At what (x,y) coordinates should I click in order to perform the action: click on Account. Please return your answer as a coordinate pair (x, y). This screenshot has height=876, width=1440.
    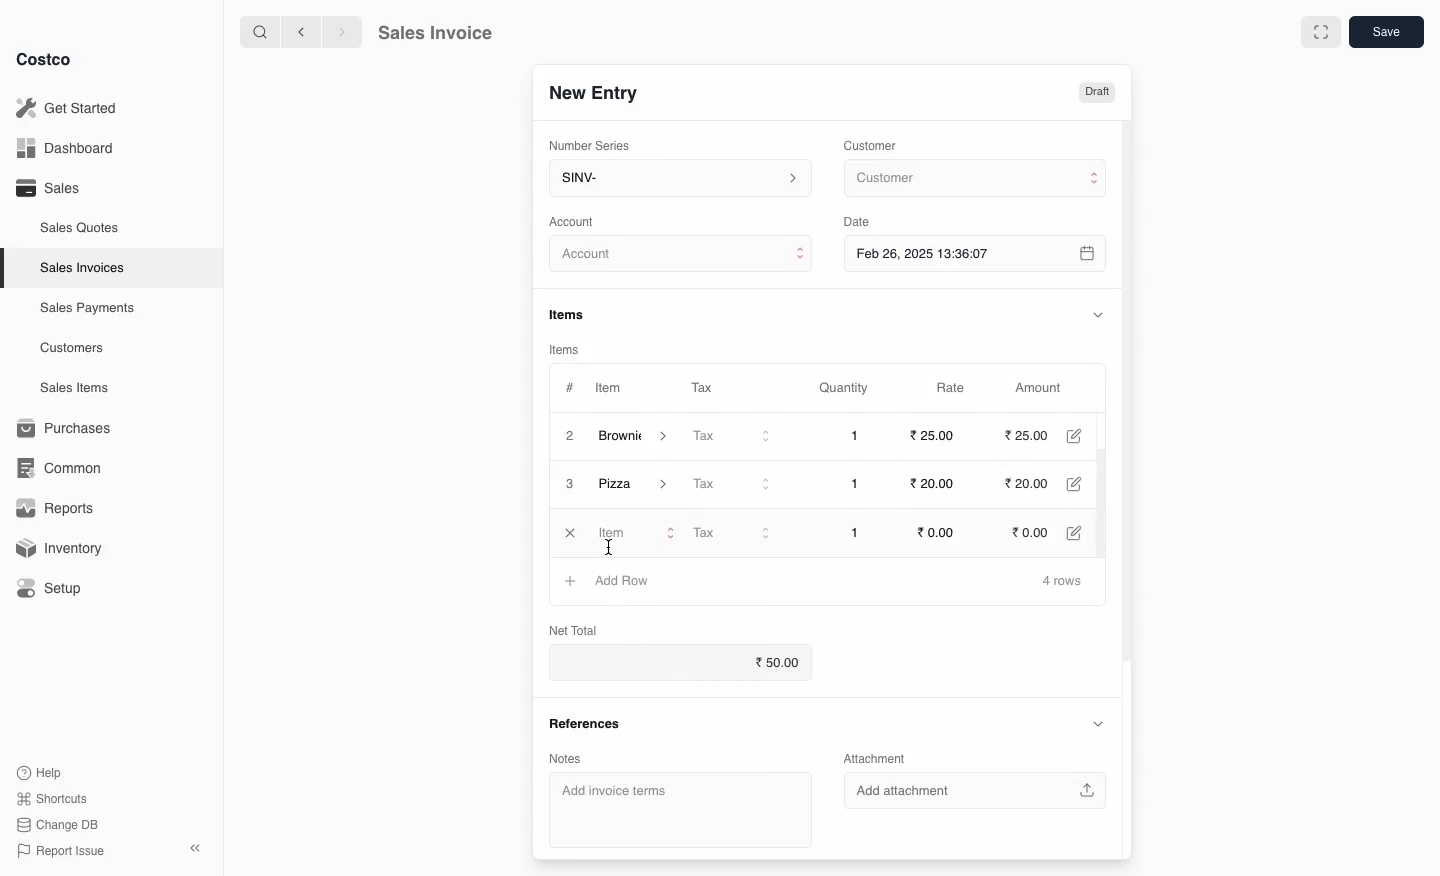
    Looking at the image, I should click on (682, 257).